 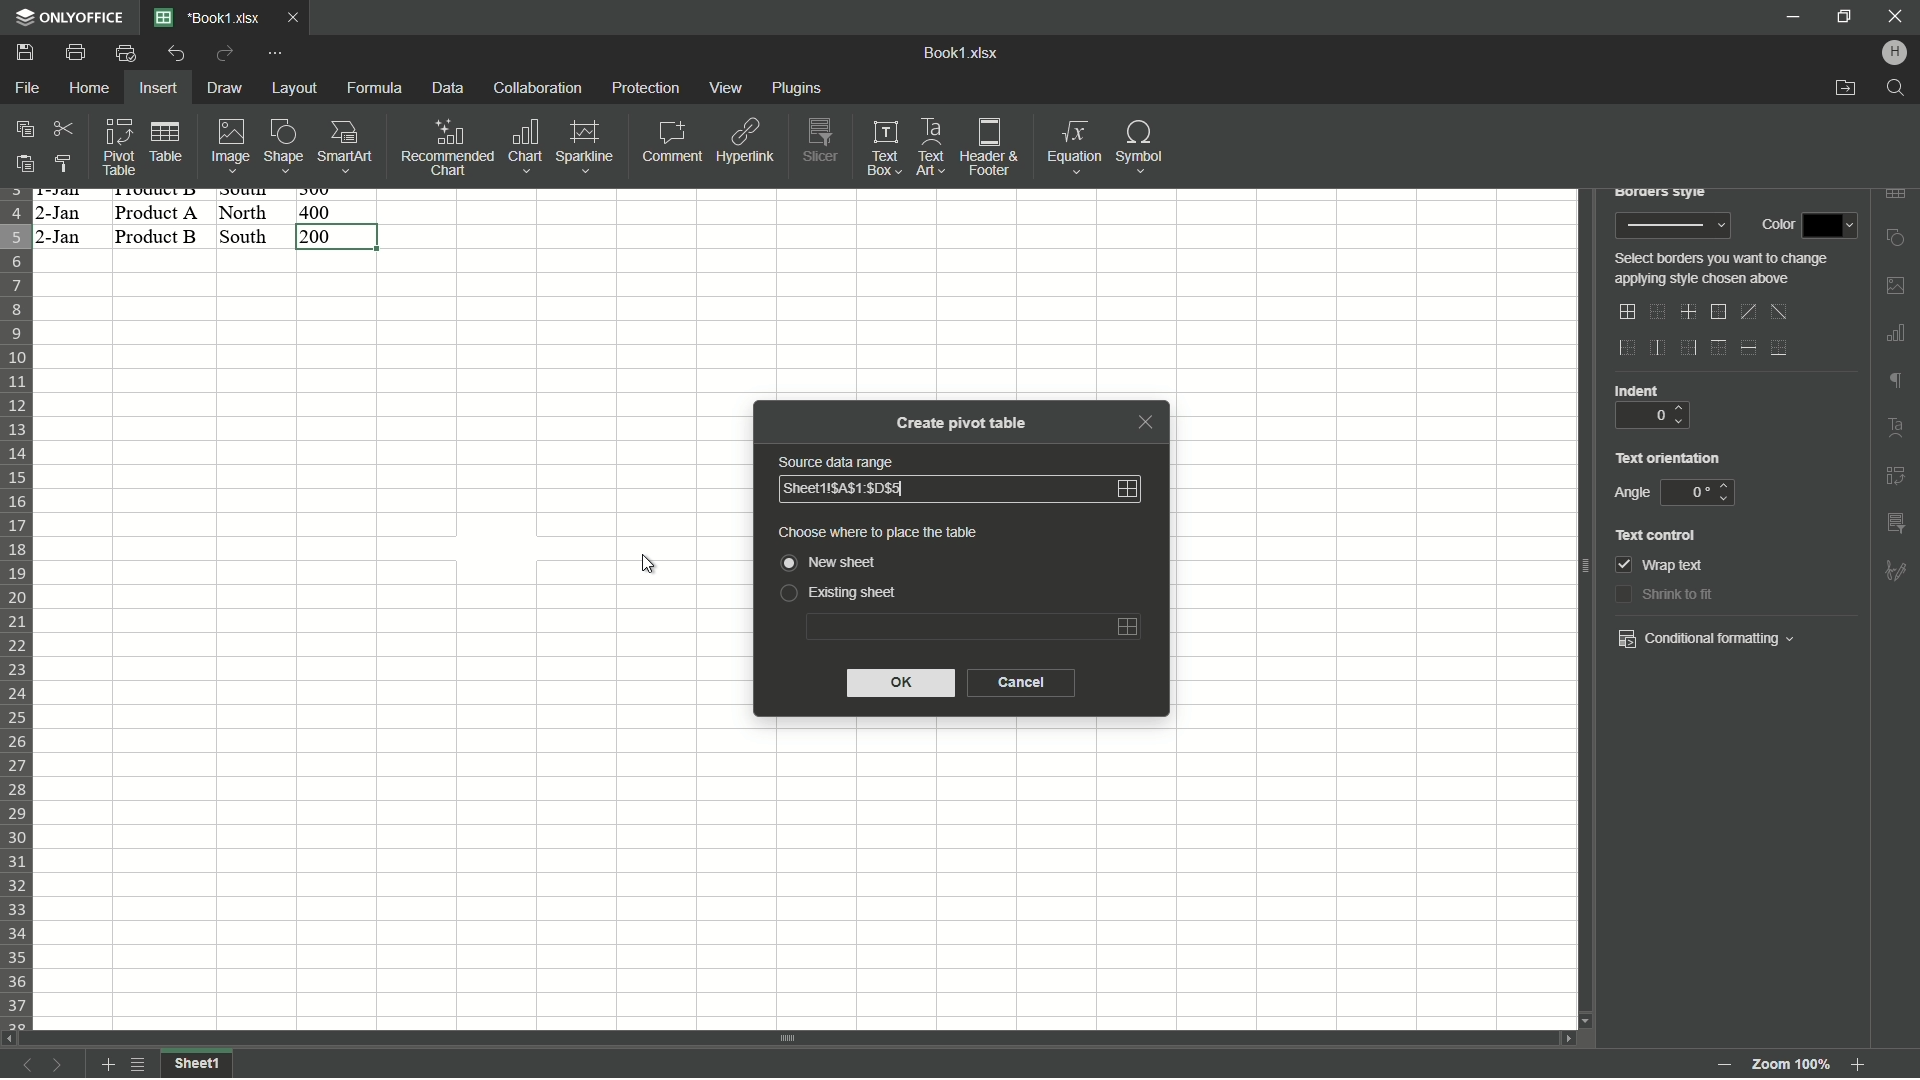 What do you see at coordinates (1583, 1021) in the screenshot?
I see `scroll down` at bounding box center [1583, 1021].